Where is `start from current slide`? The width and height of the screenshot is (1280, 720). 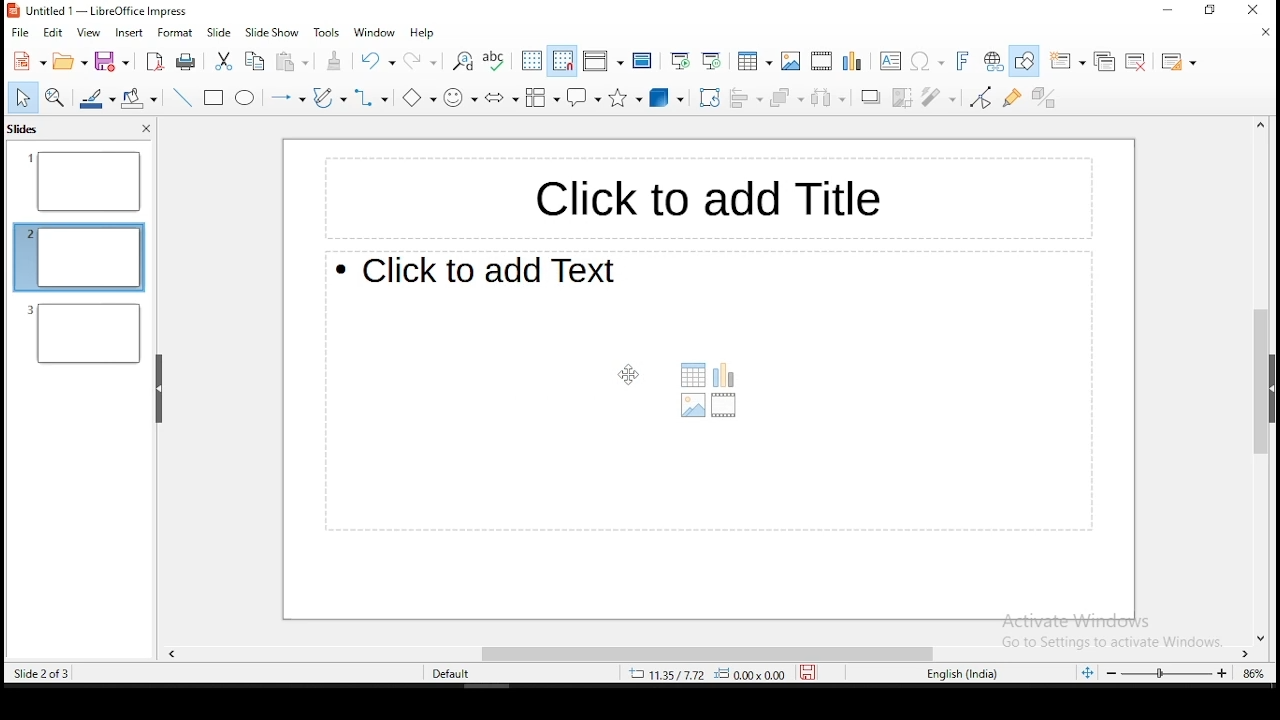 start from current slide is located at coordinates (713, 62).